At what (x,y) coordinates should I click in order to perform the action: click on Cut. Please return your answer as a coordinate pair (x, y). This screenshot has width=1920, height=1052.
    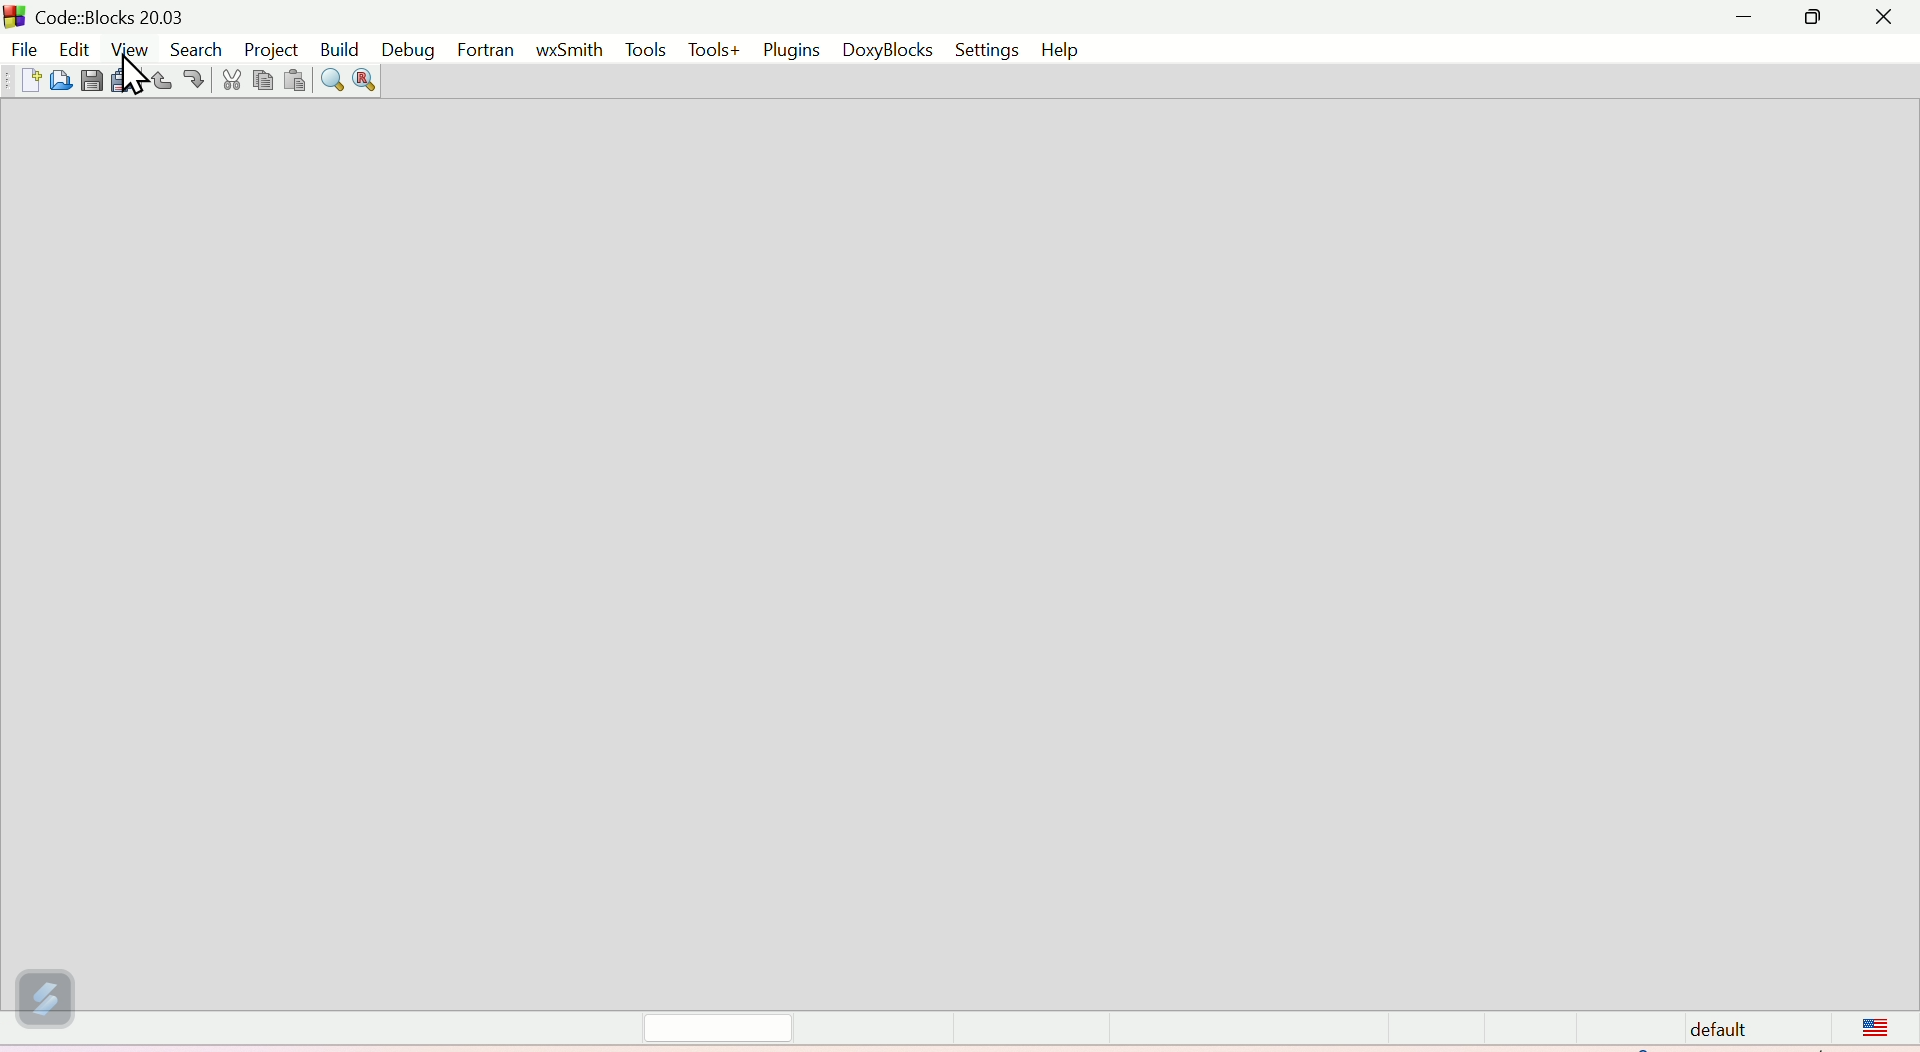
    Looking at the image, I should click on (229, 83).